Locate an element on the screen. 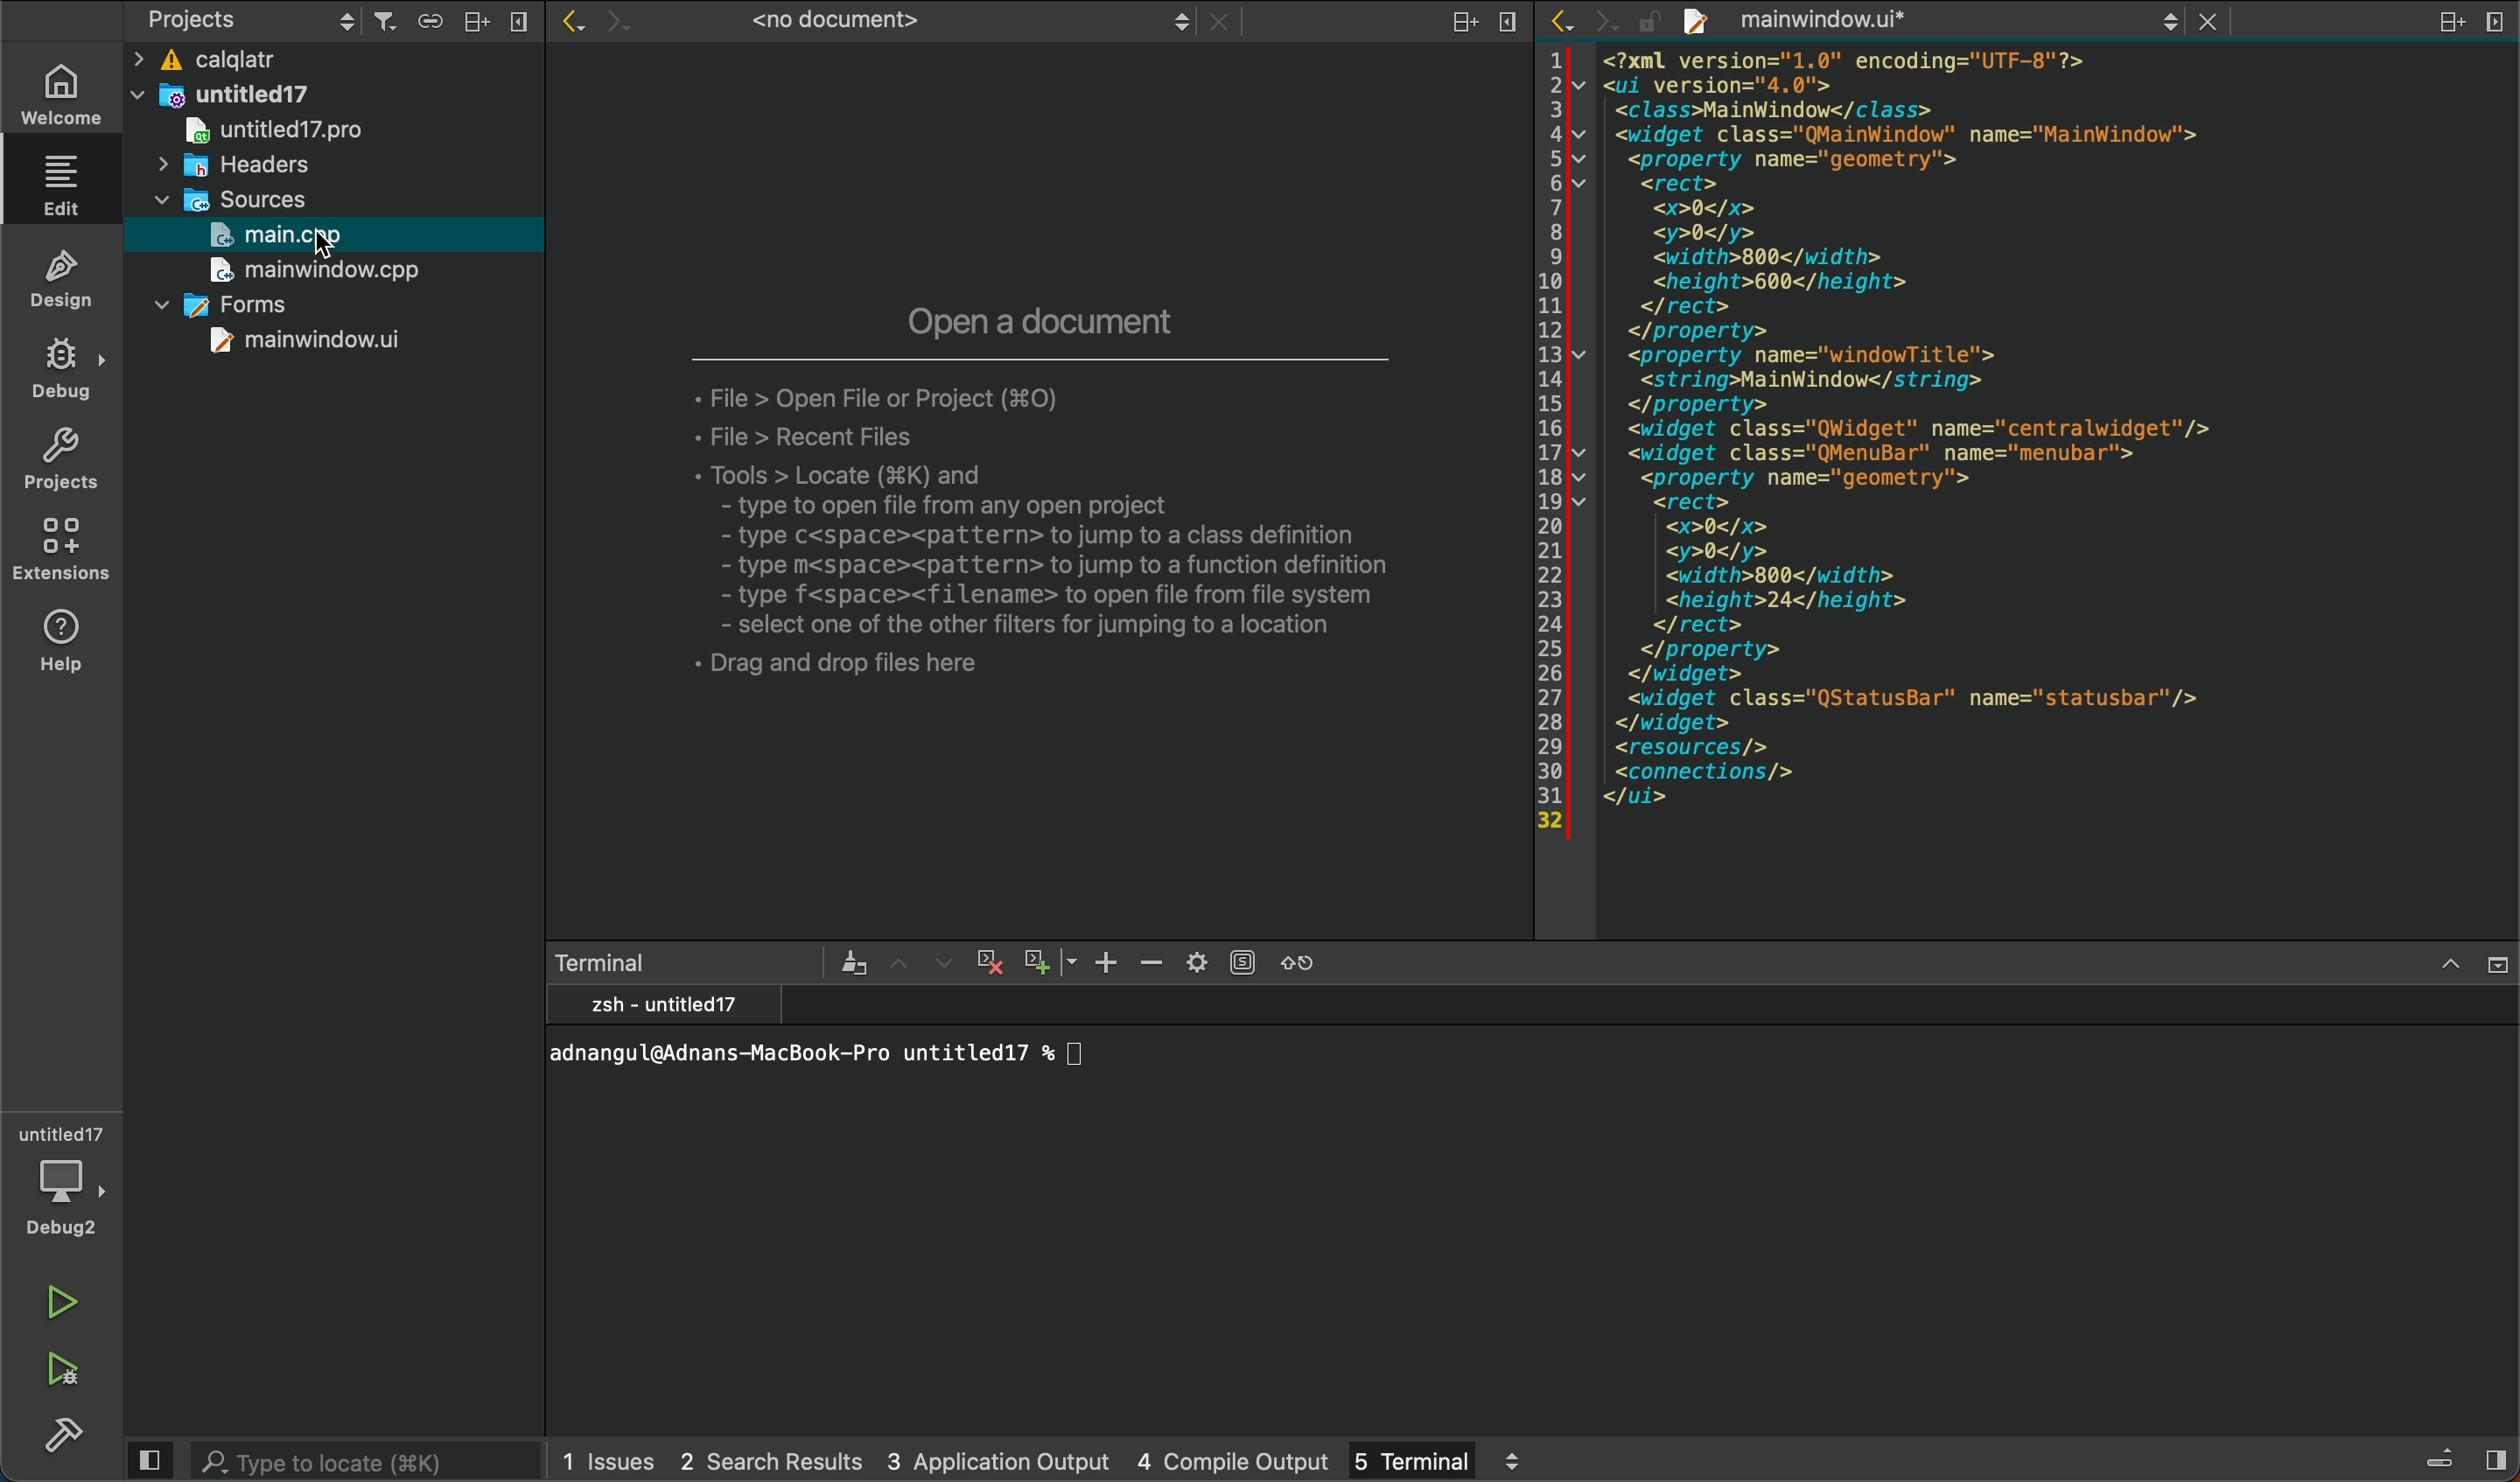 This screenshot has width=2520, height=1482. zoom out is located at coordinates (1048, 959).